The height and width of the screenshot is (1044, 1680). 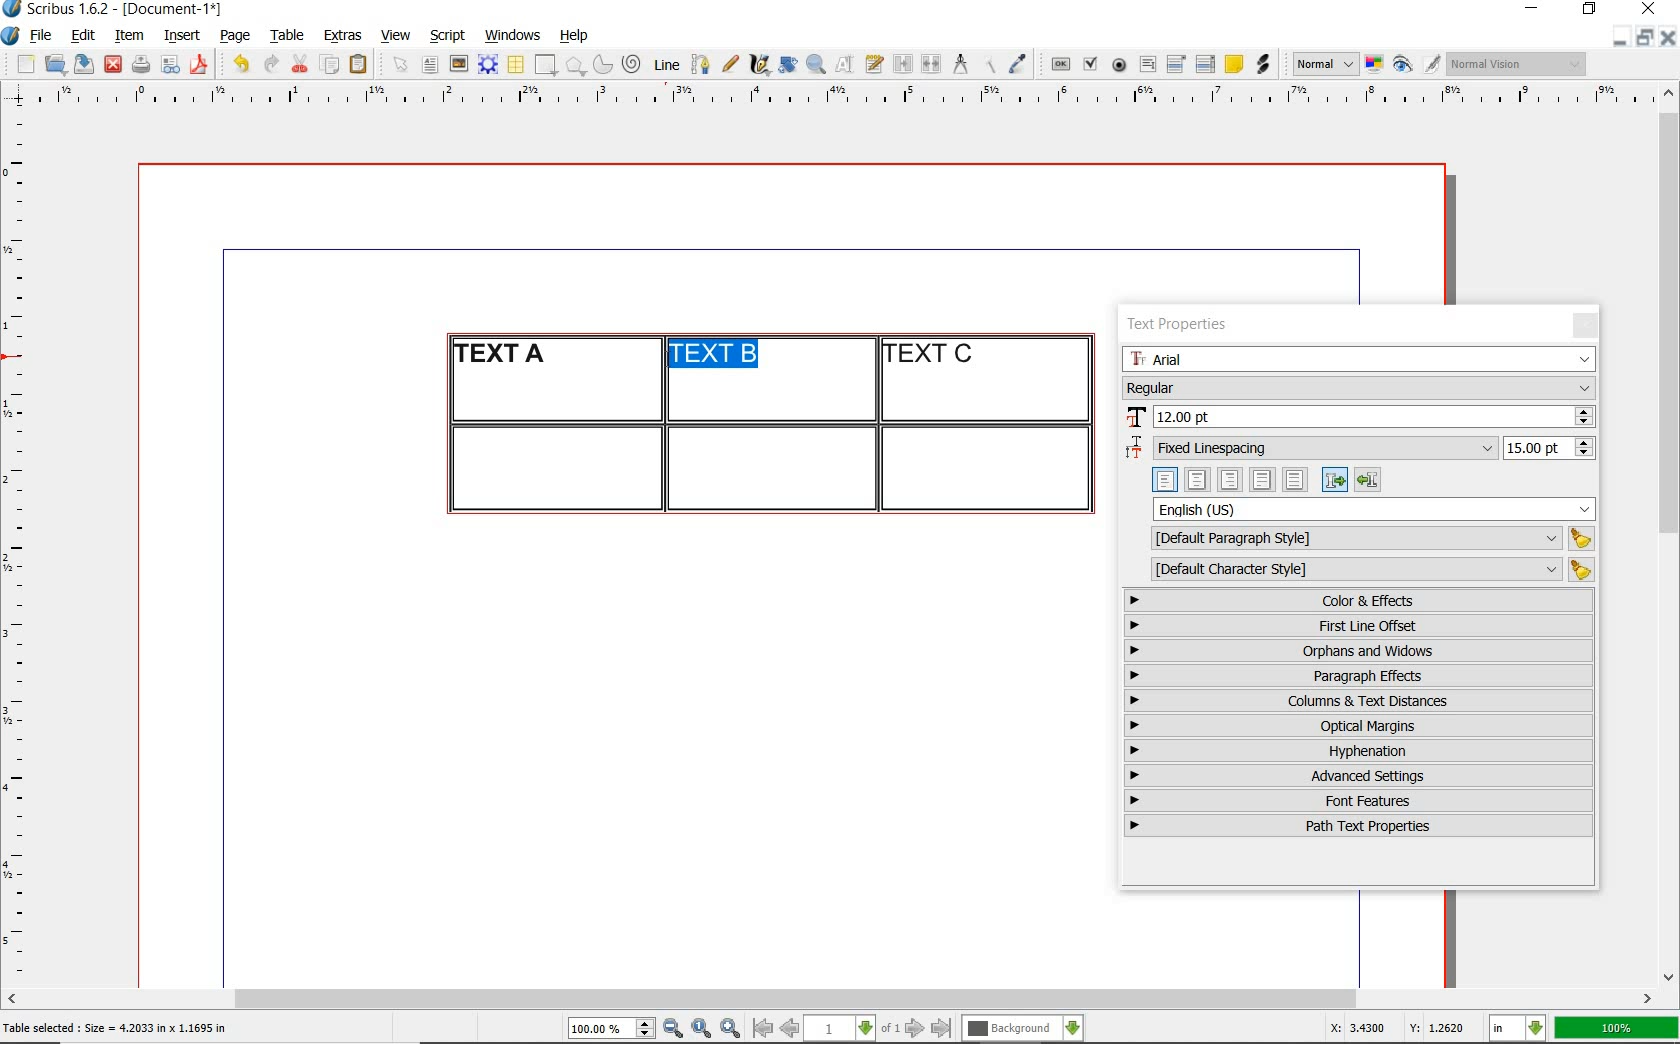 What do you see at coordinates (1061, 65) in the screenshot?
I see `pdf push button` at bounding box center [1061, 65].